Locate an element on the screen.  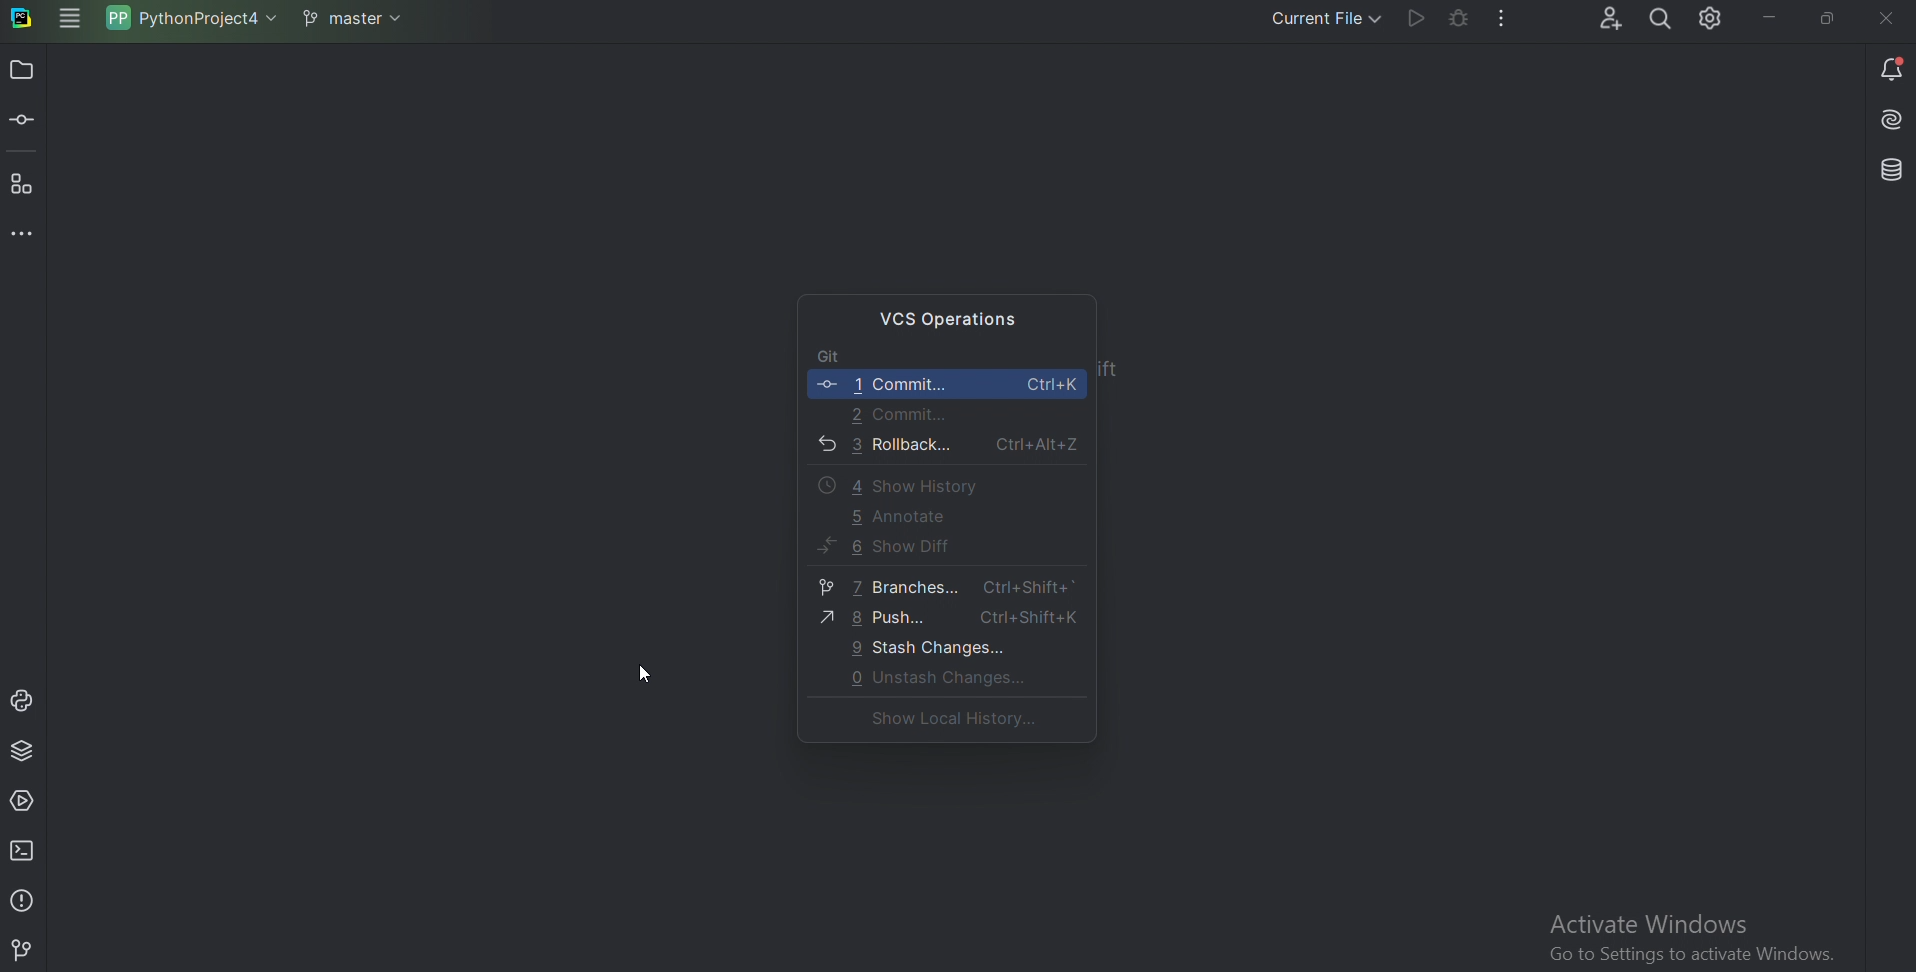
Commit is located at coordinates (900, 415).